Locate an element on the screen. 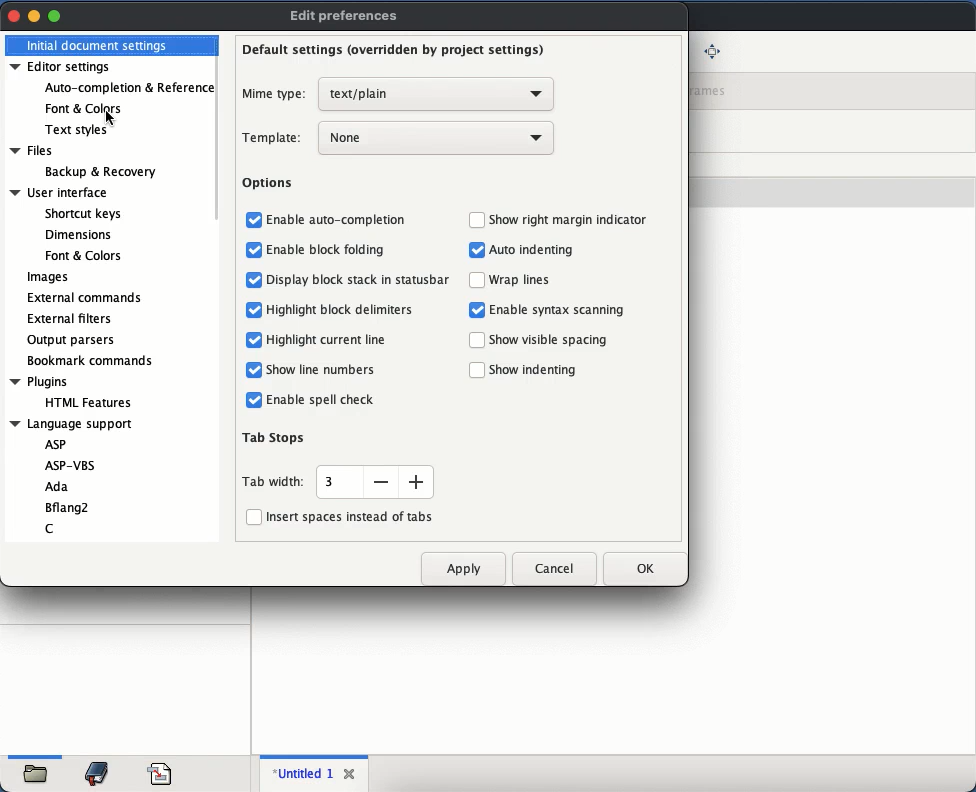 Image resolution: width=976 pixels, height=792 pixels. Ada is located at coordinates (60, 487).